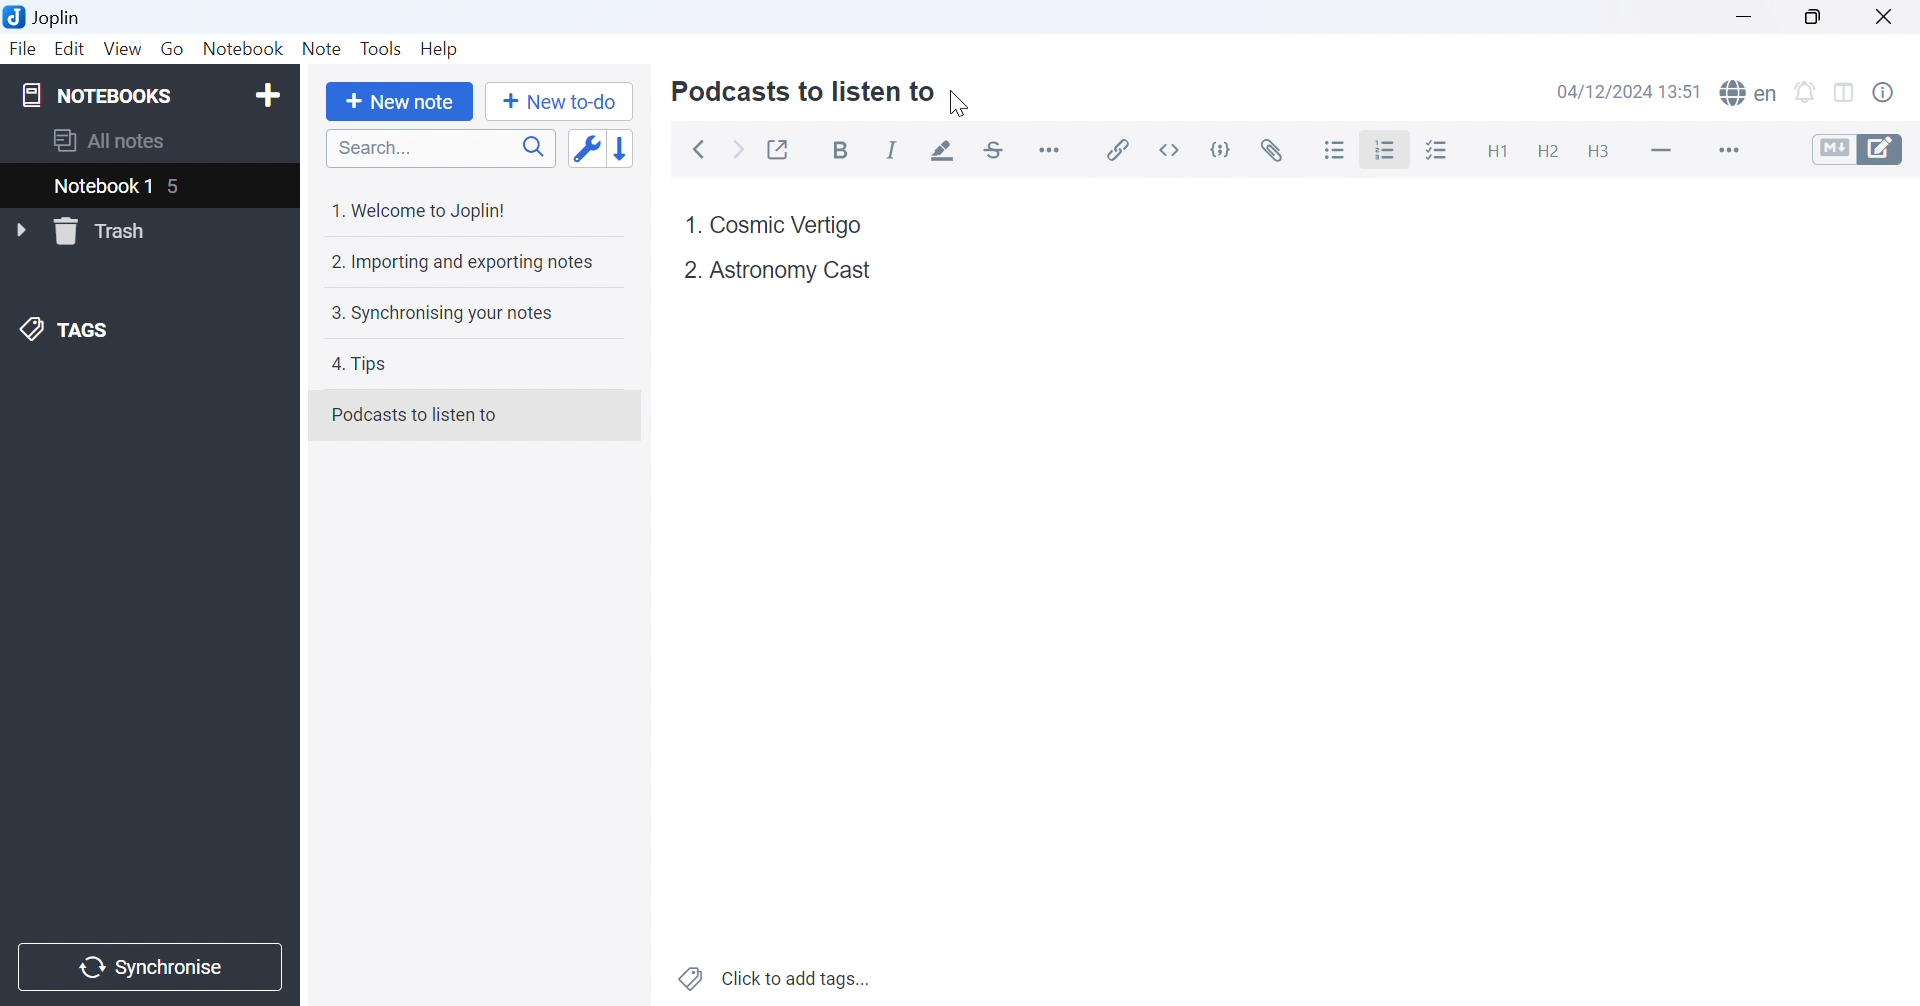 This screenshot has width=1920, height=1006. I want to click on Synchronise, so click(153, 968).